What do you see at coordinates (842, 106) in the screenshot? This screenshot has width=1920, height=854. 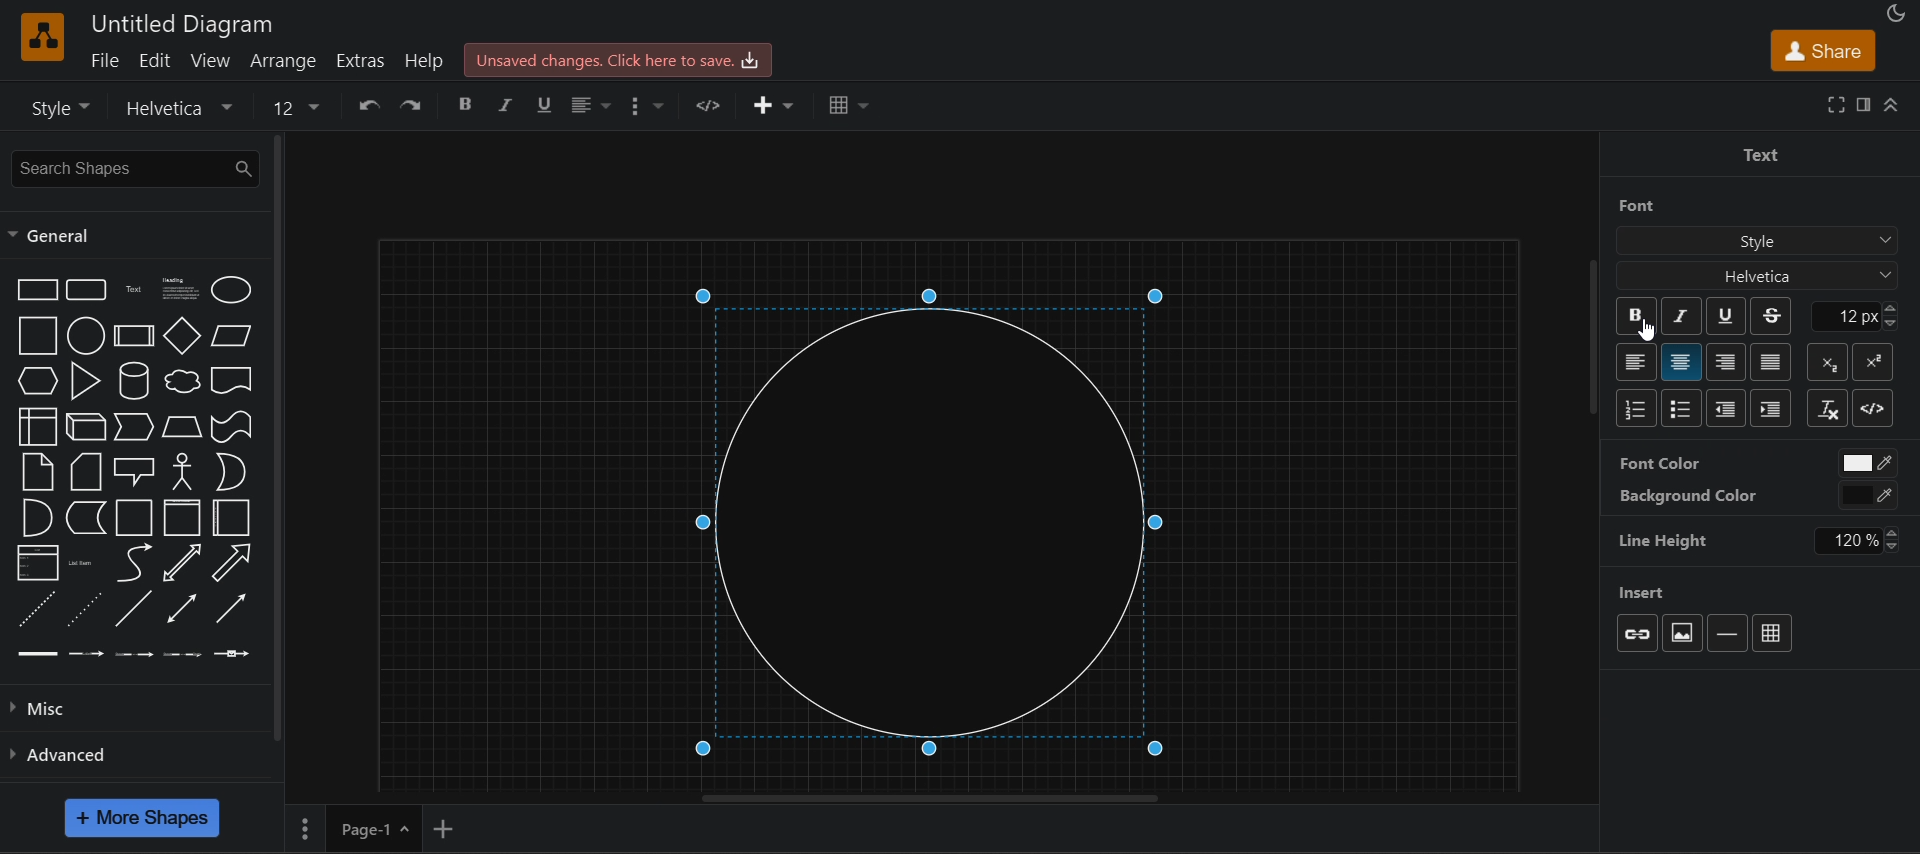 I see `table` at bounding box center [842, 106].